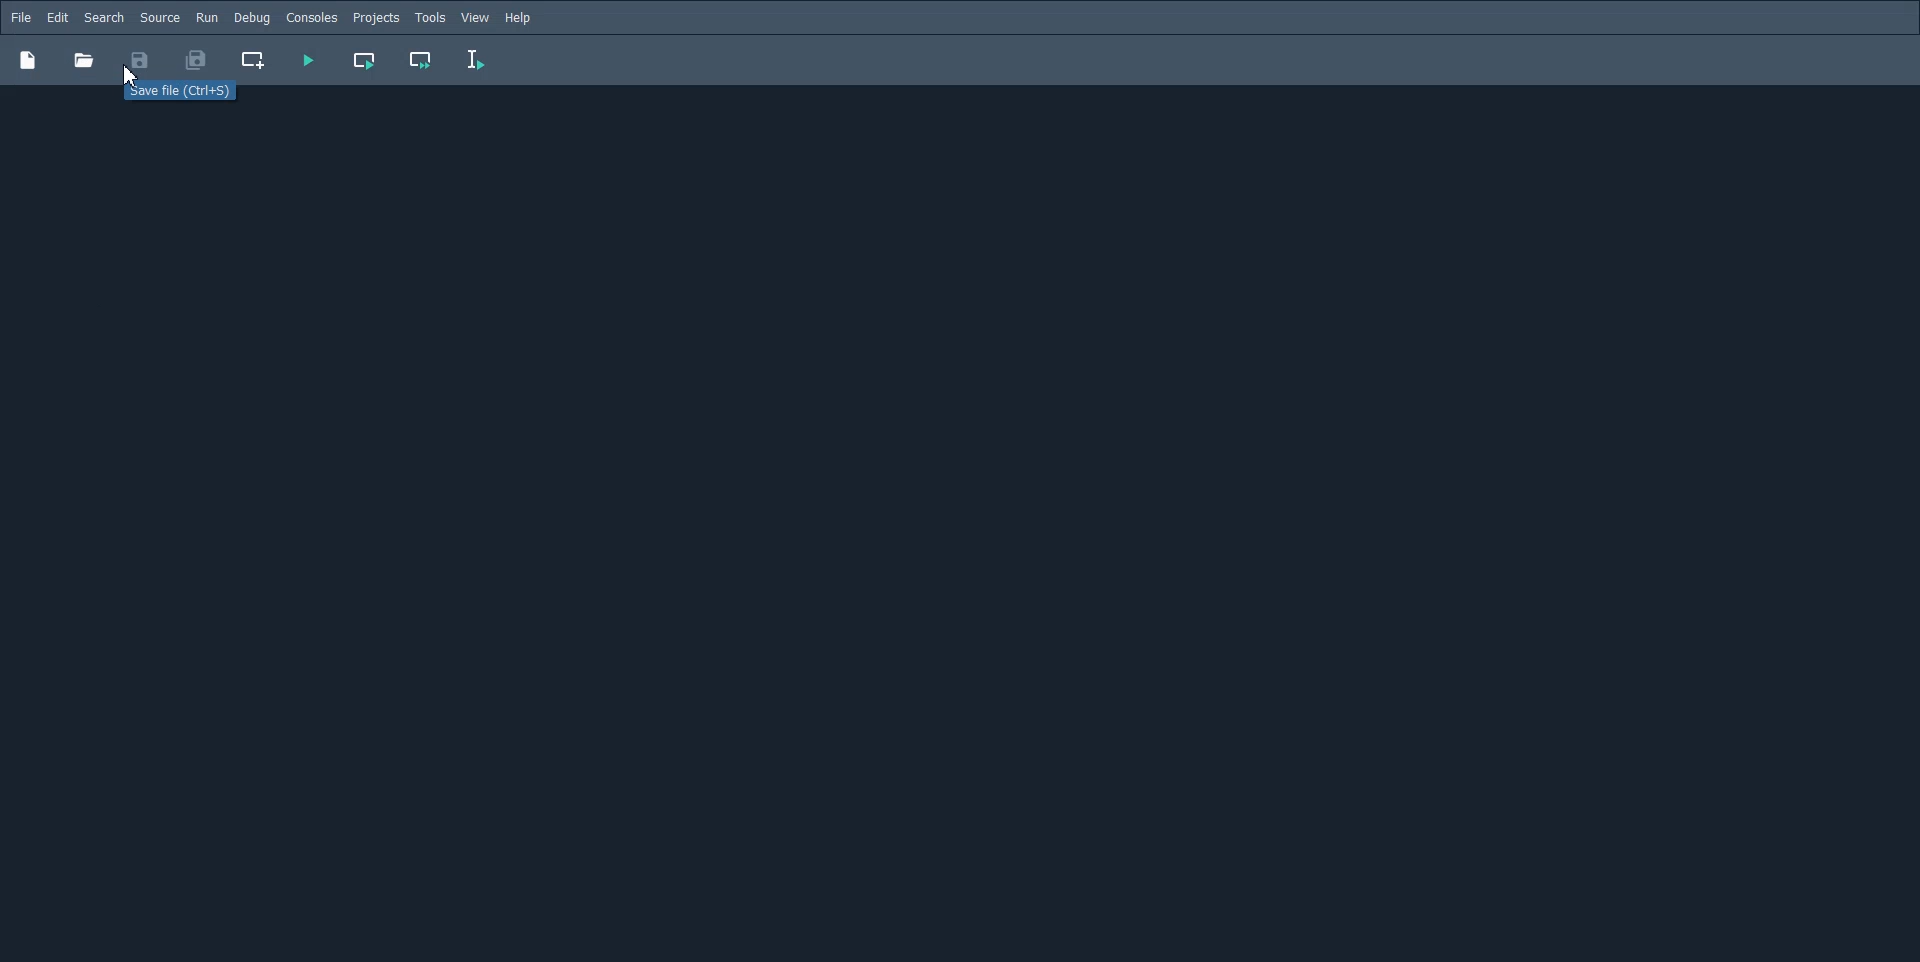  Describe the element at coordinates (430, 18) in the screenshot. I see `Tools` at that location.